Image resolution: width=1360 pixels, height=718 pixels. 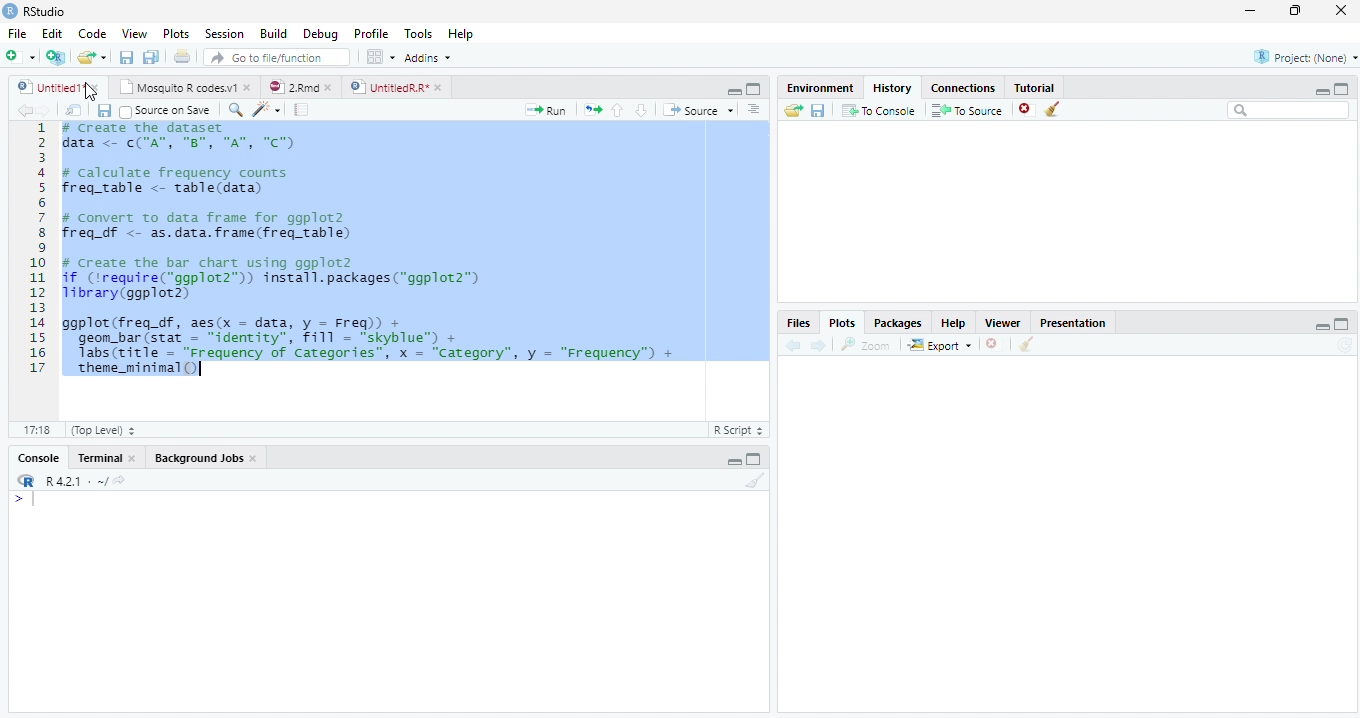 I want to click on Source on Save, so click(x=167, y=110).